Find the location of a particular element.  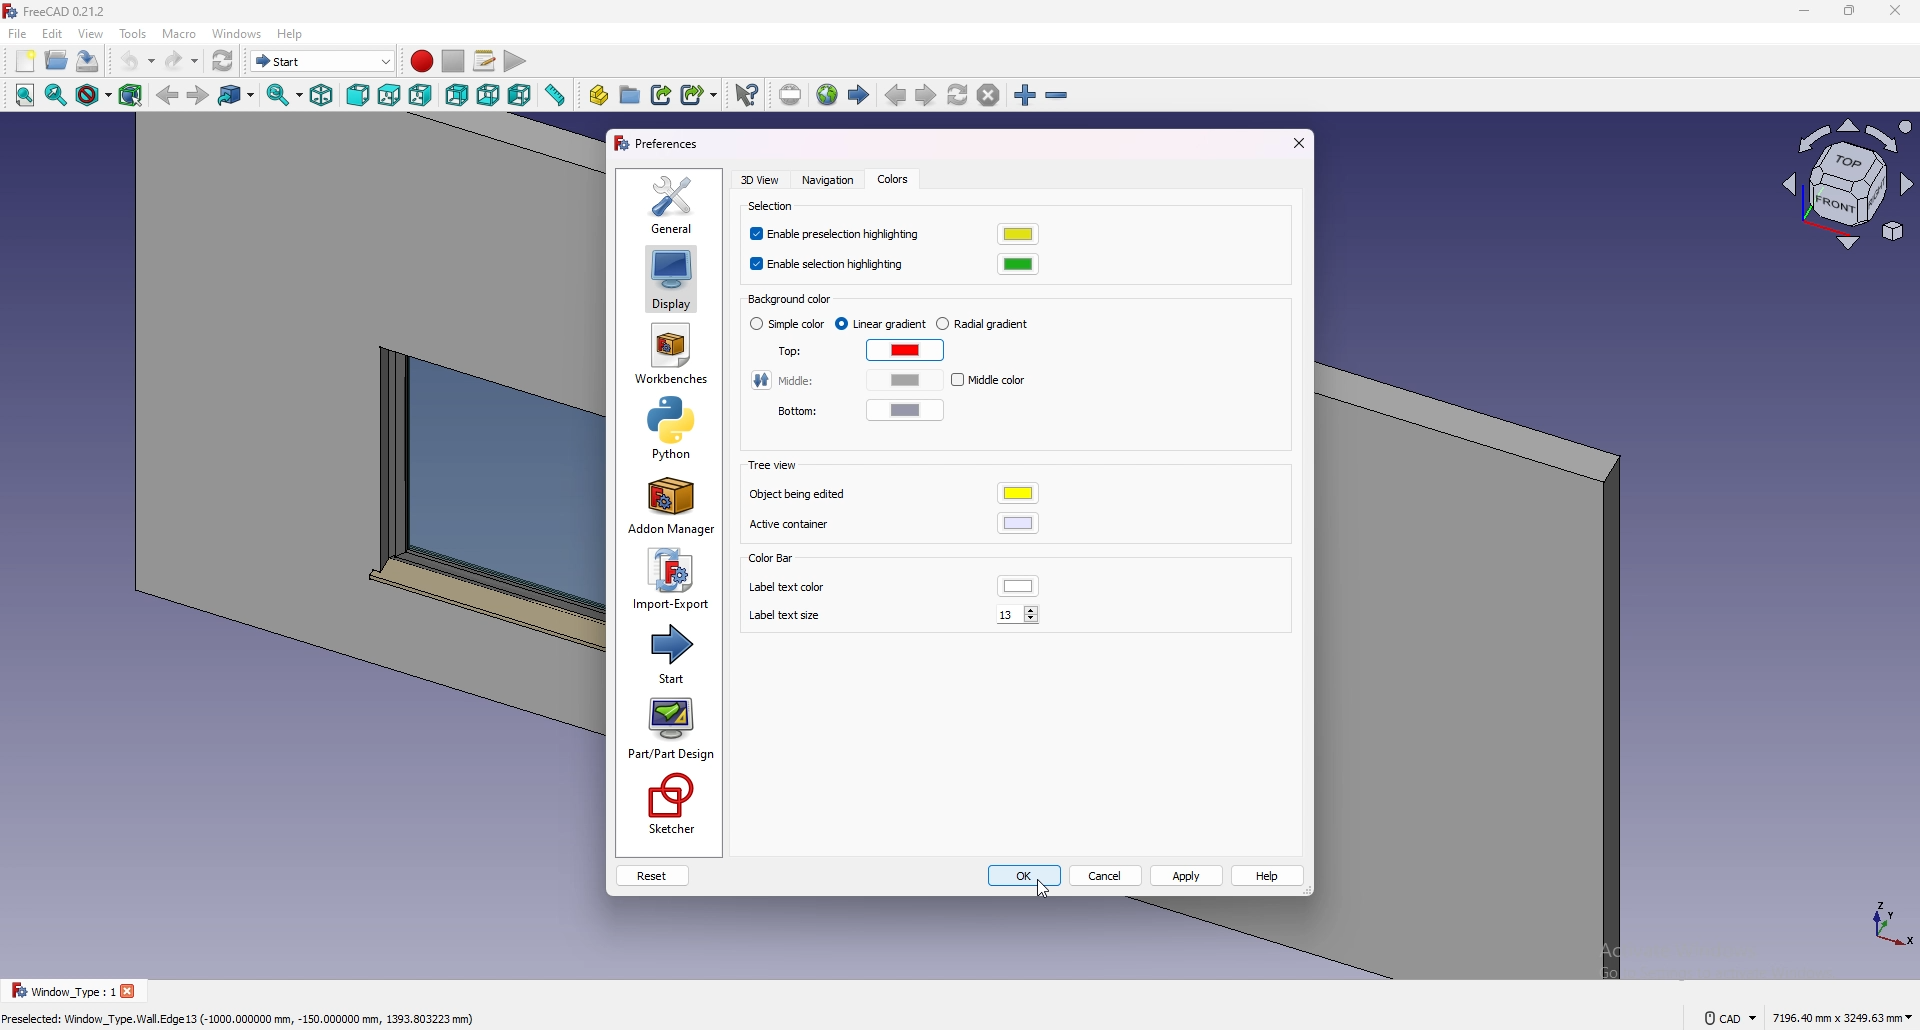

general is located at coordinates (673, 203).